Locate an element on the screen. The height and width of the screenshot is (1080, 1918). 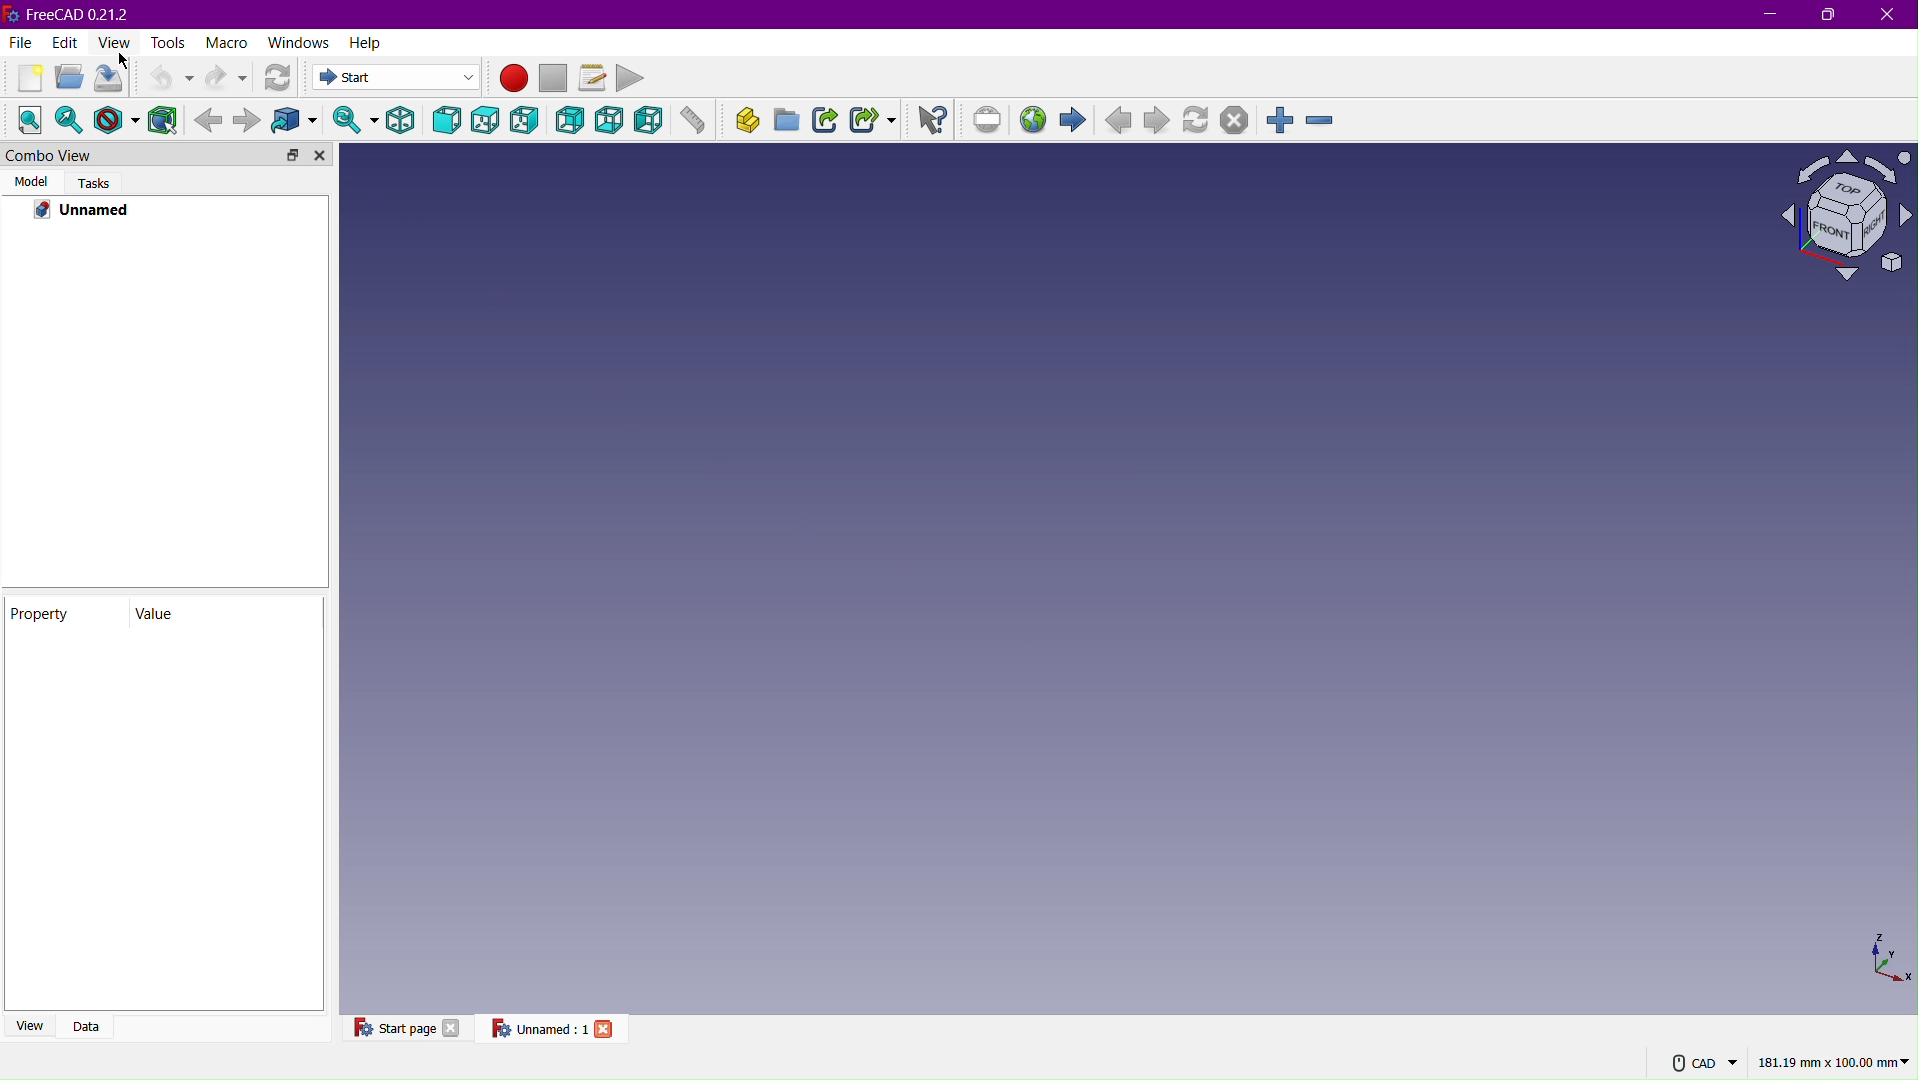
What's this? is located at coordinates (931, 123).